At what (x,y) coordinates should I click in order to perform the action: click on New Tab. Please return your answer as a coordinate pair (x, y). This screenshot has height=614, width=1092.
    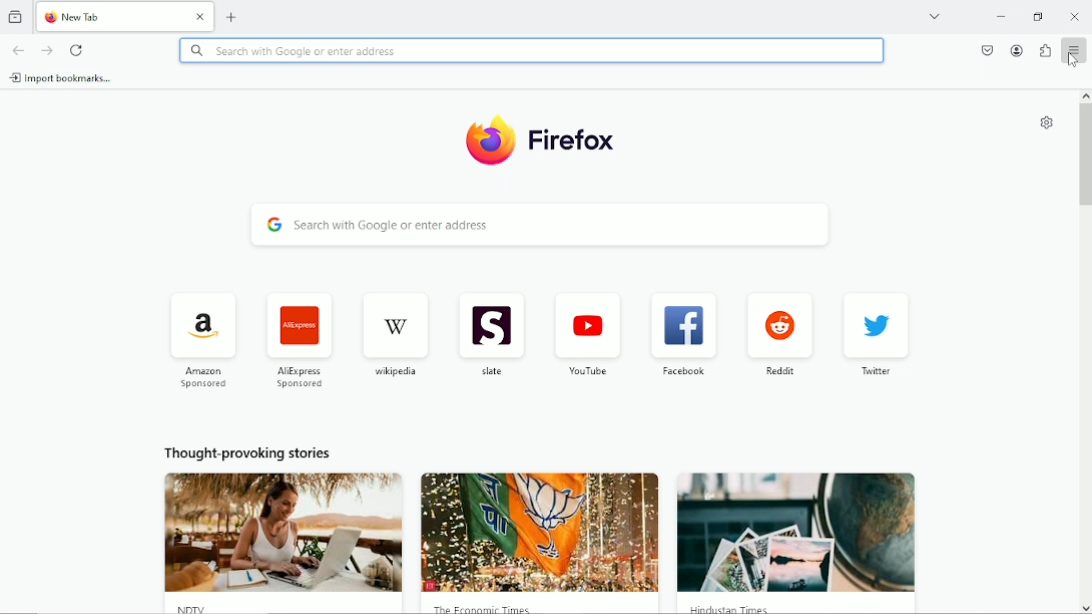
    Looking at the image, I should click on (113, 15).